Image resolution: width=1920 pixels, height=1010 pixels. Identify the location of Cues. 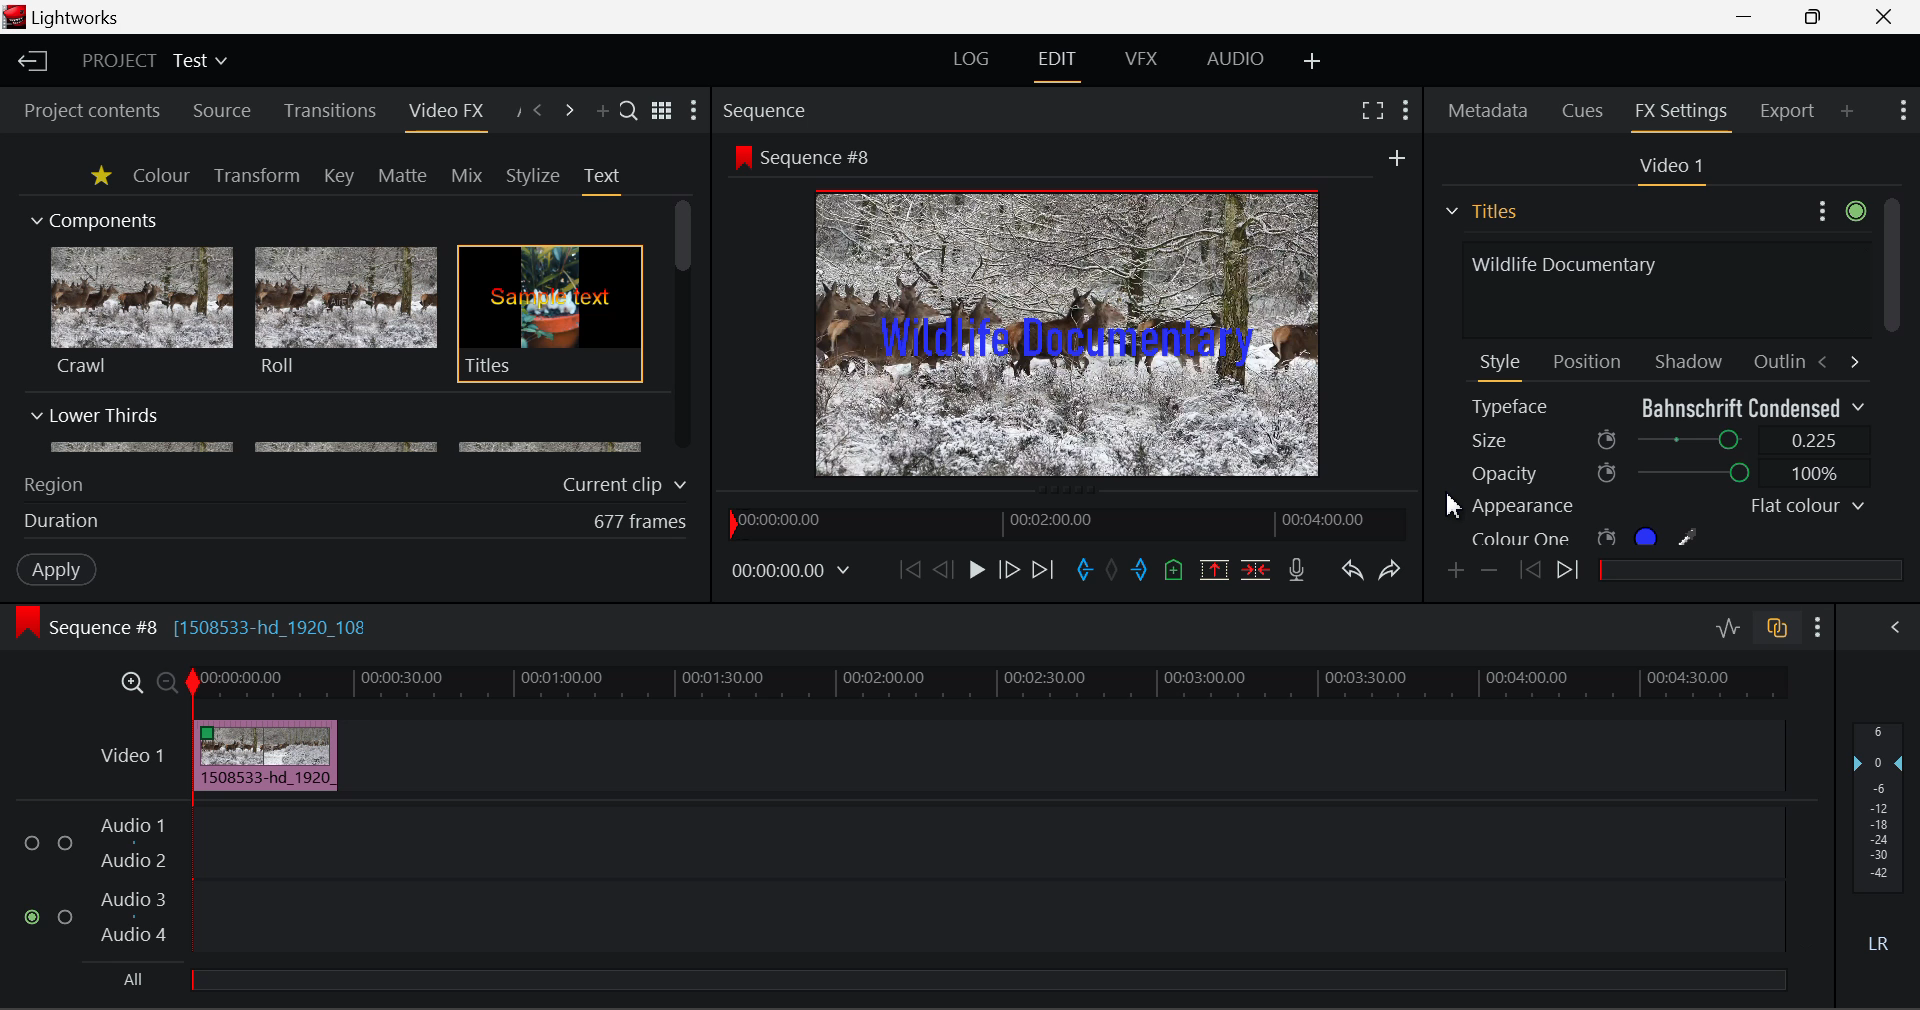
(1585, 111).